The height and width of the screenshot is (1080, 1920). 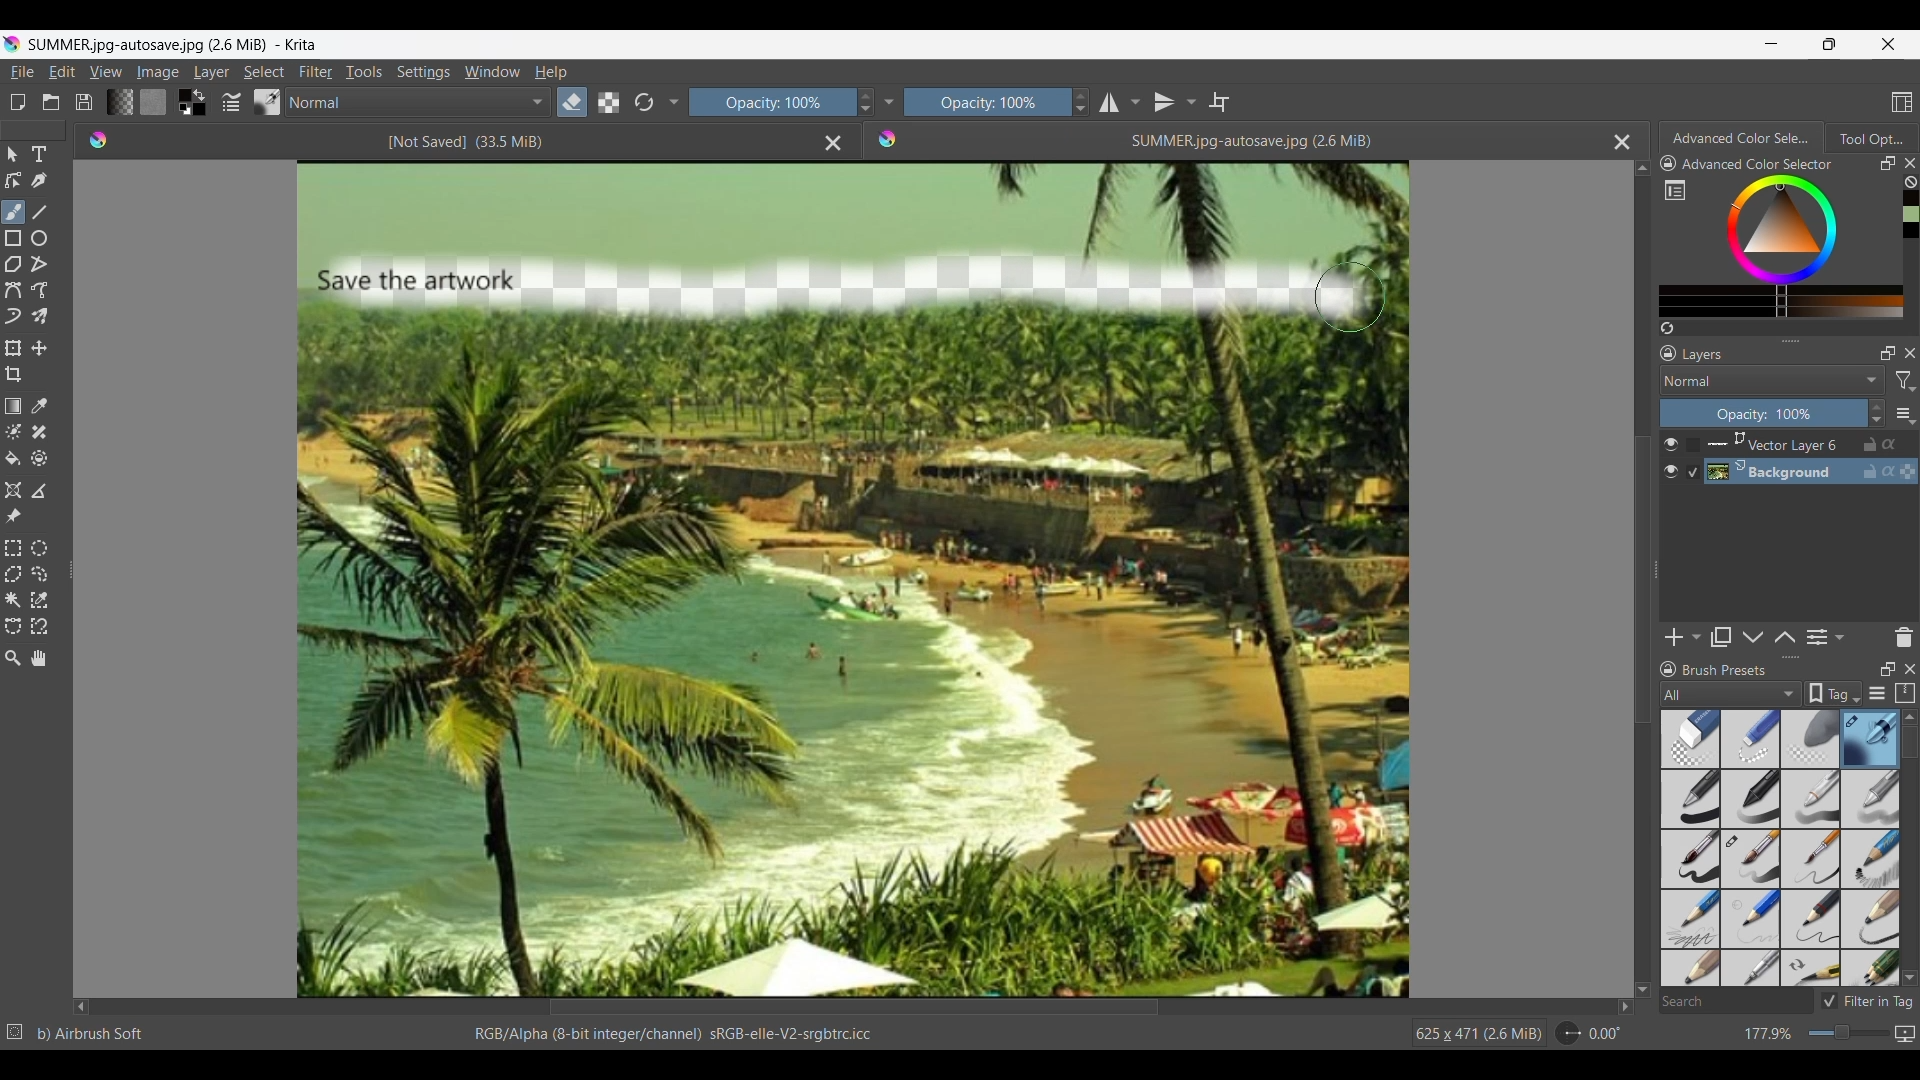 What do you see at coordinates (201, 110) in the screenshot?
I see `Background color` at bounding box center [201, 110].